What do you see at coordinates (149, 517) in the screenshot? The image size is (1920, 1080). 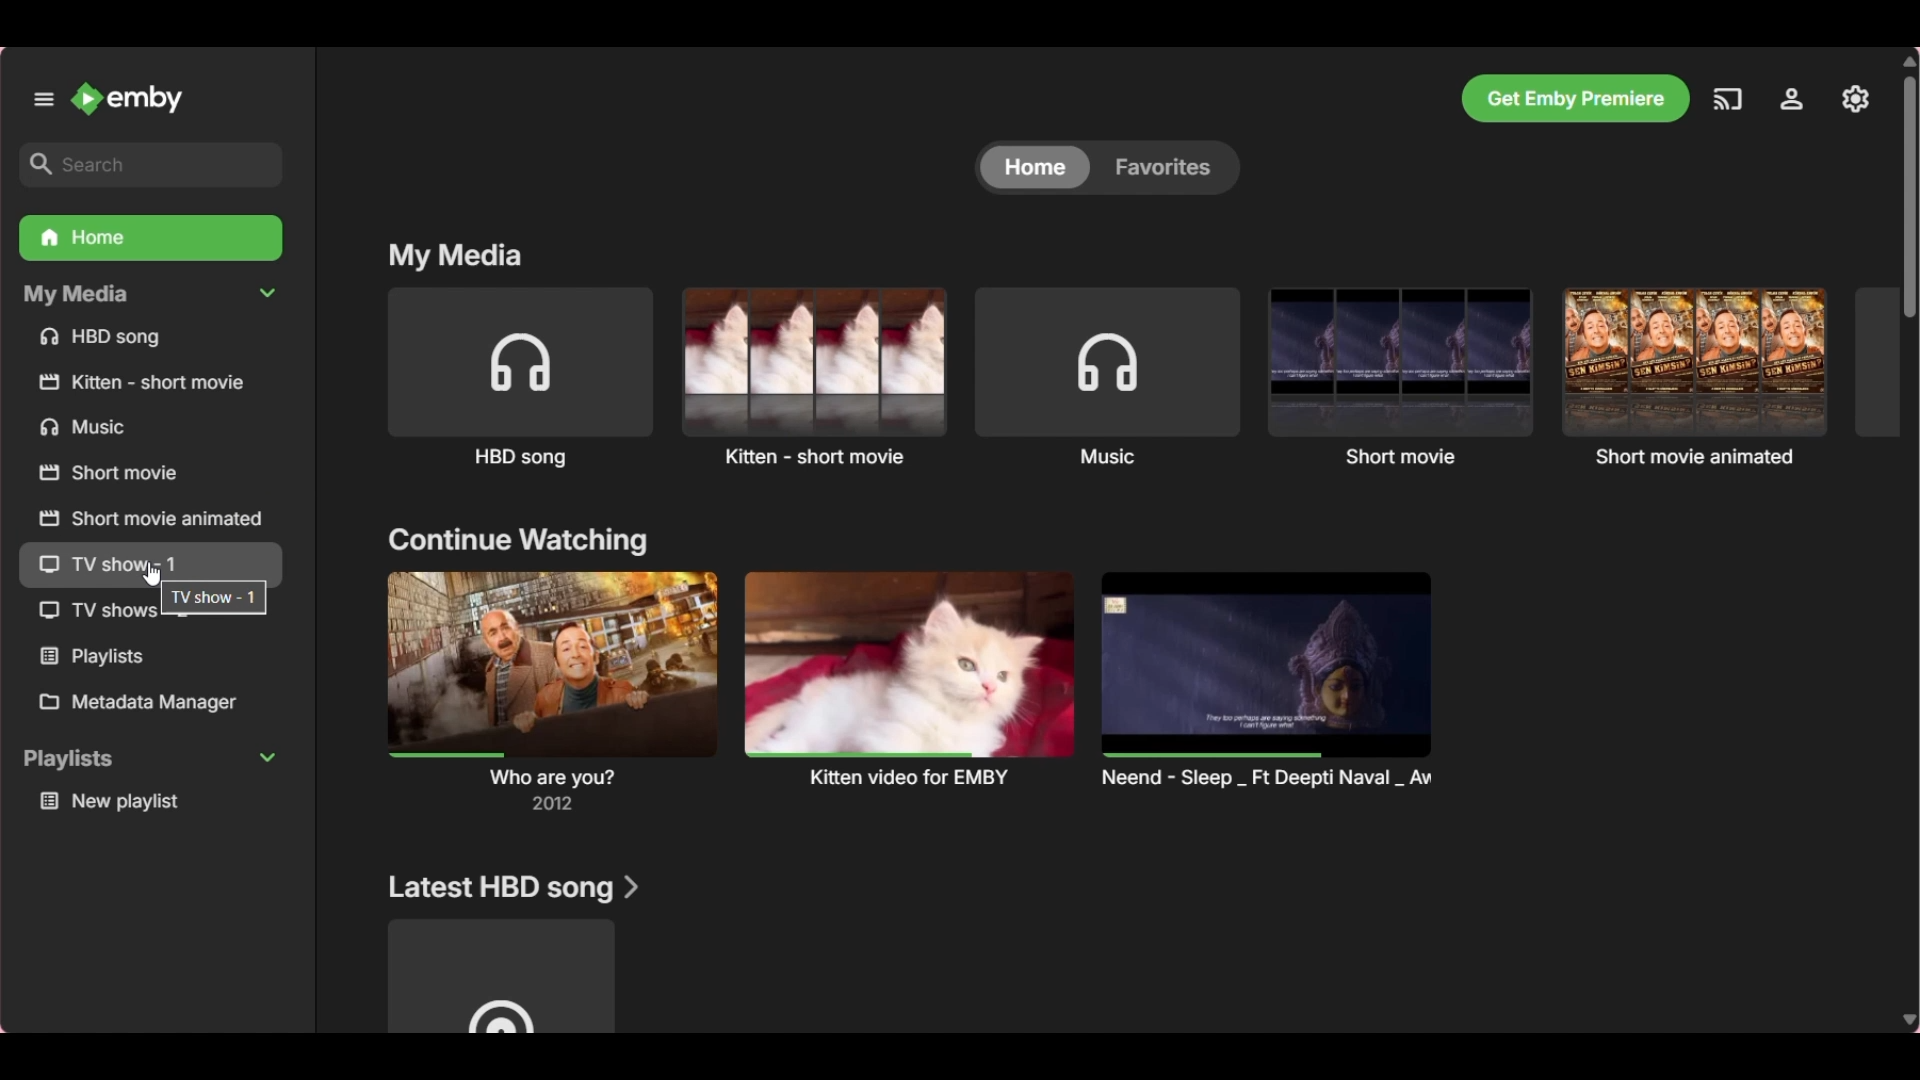 I see `Short film` at bounding box center [149, 517].